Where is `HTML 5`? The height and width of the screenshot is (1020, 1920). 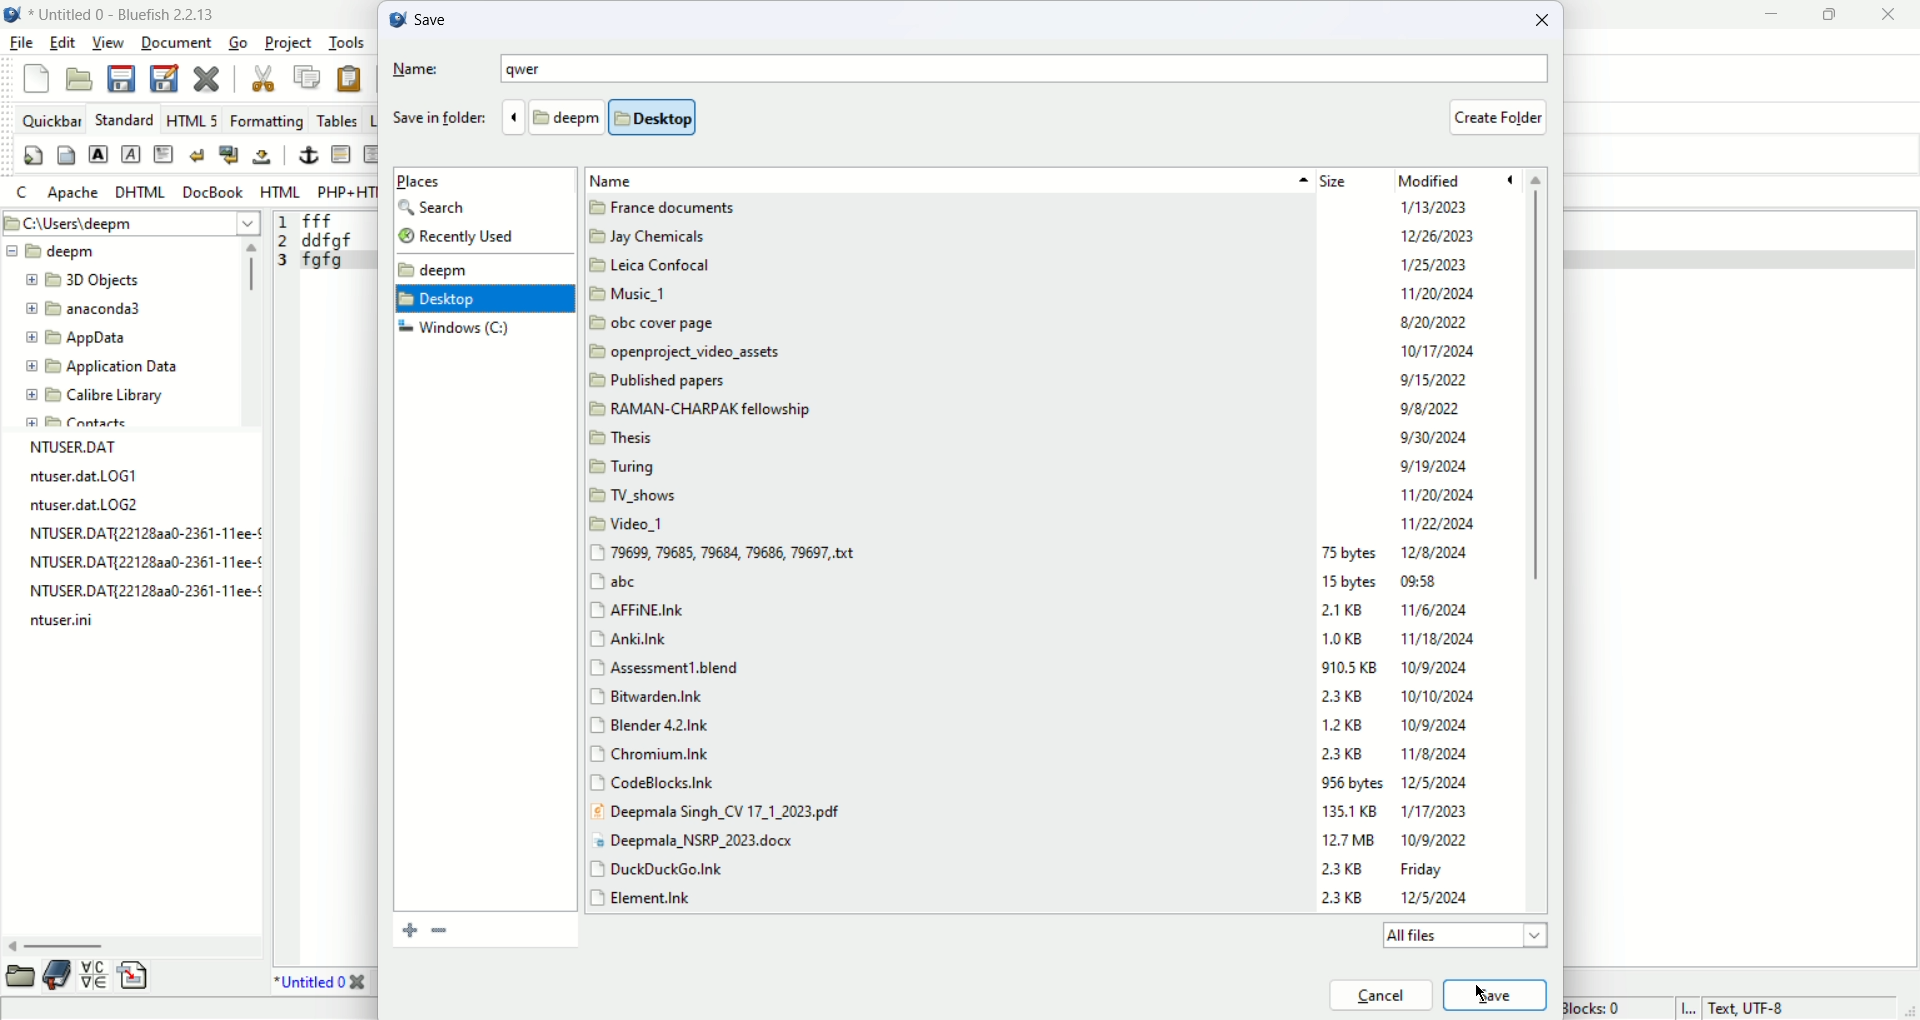
HTML 5 is located at coordinates (193, 120).